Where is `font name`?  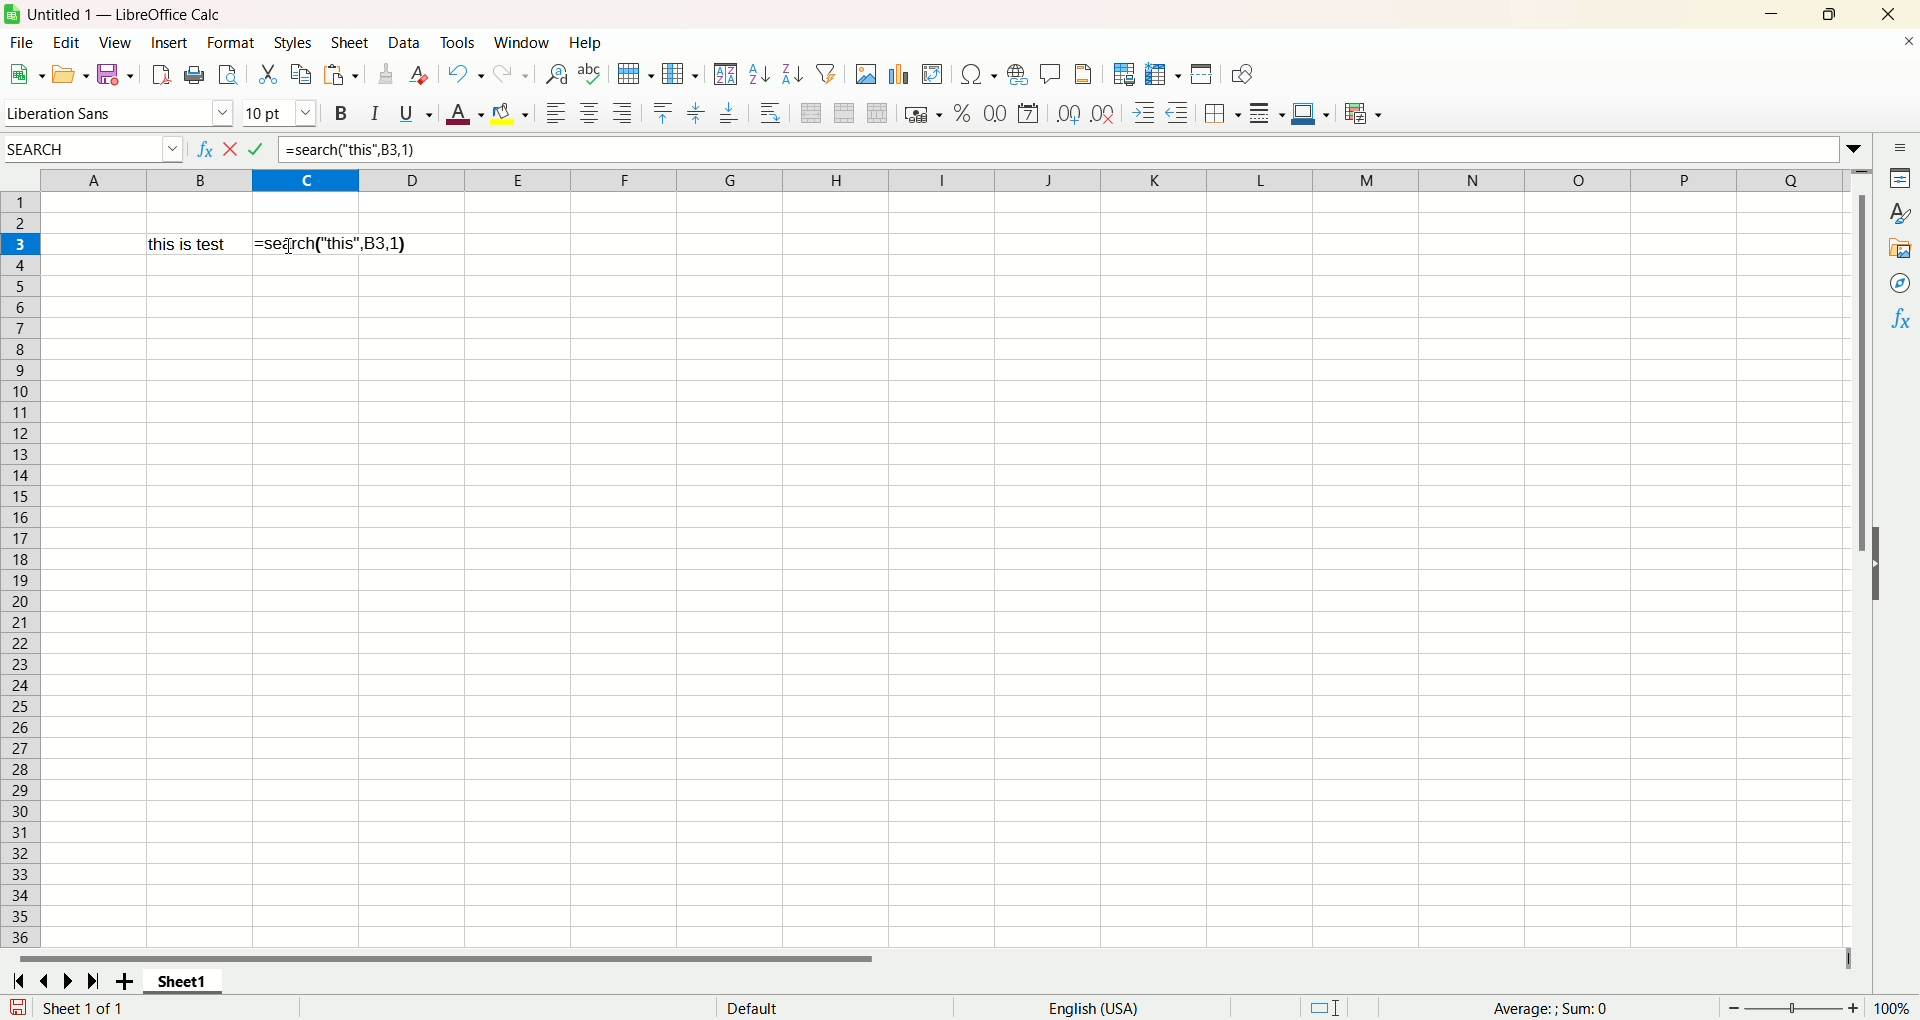
font name is located at coordinates (119, 111).